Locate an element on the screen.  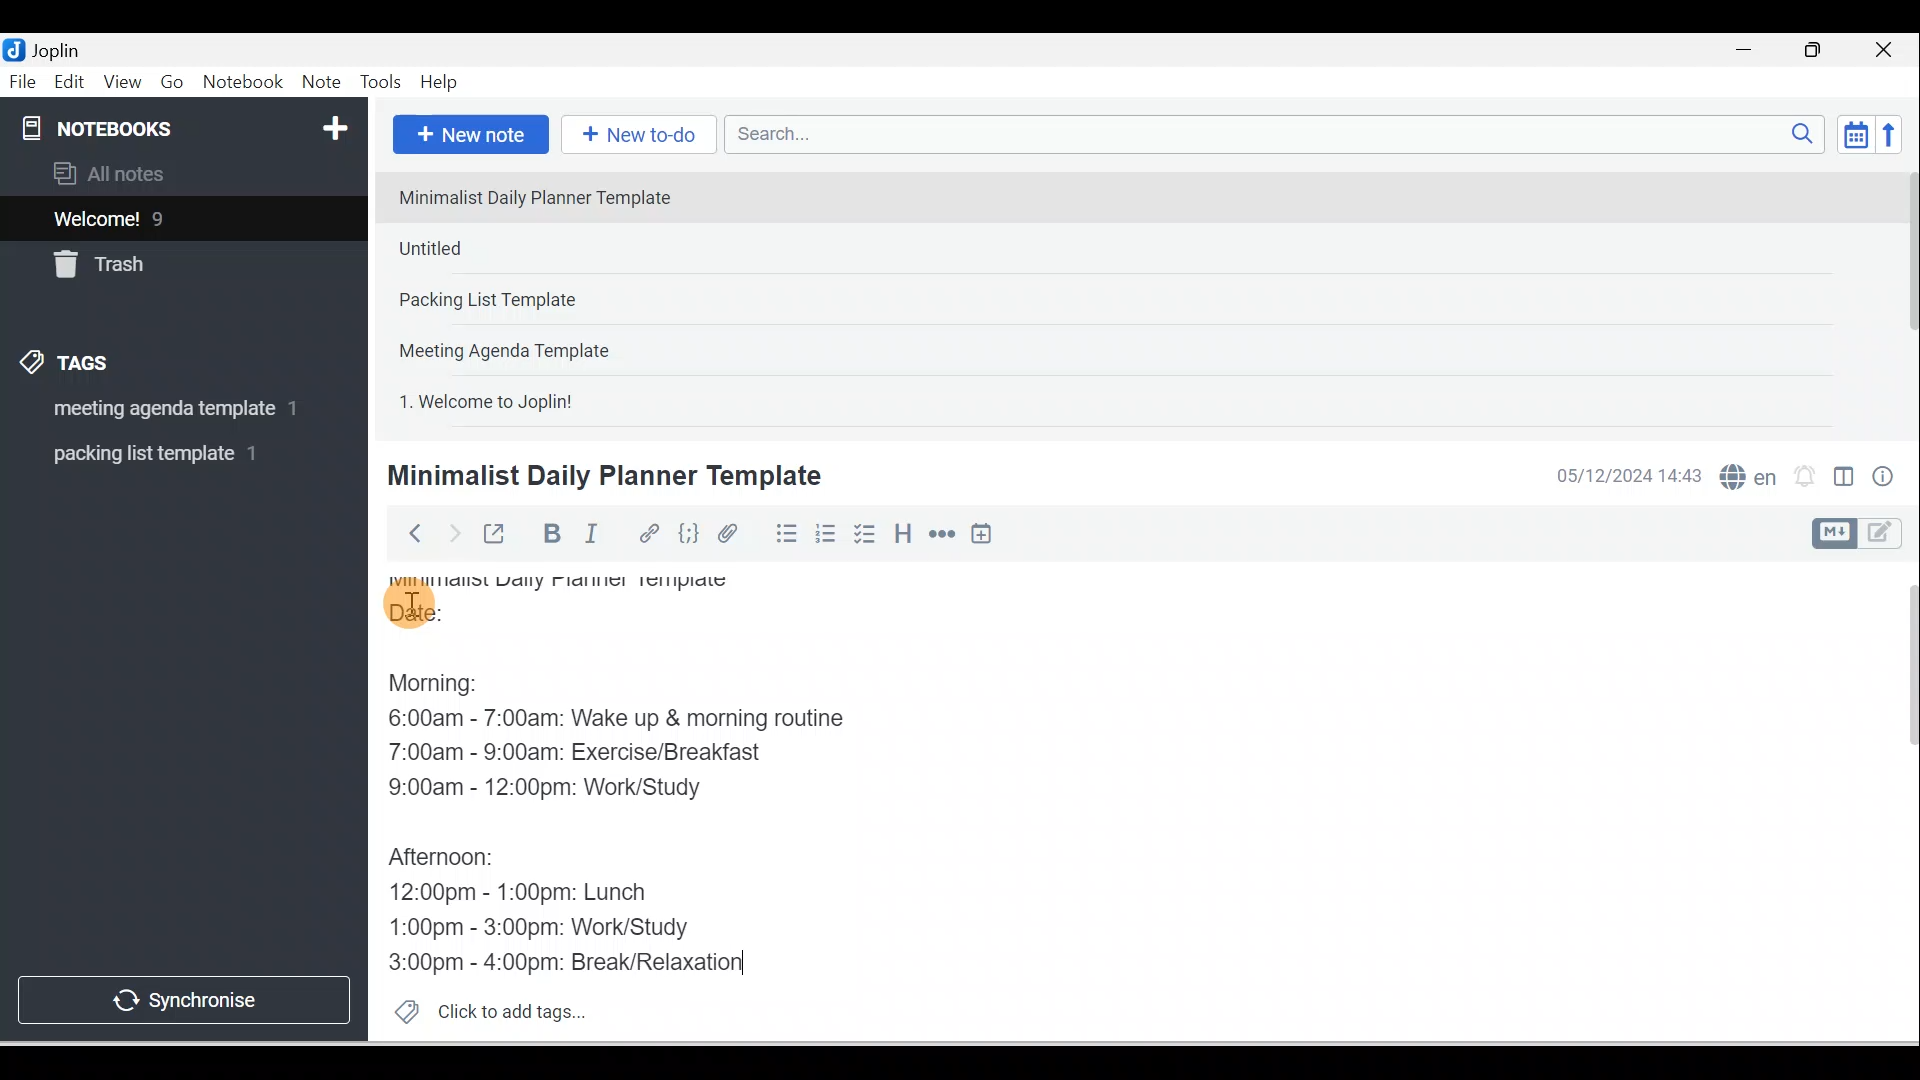
Bulleted list is located at coordinates (782, 533).